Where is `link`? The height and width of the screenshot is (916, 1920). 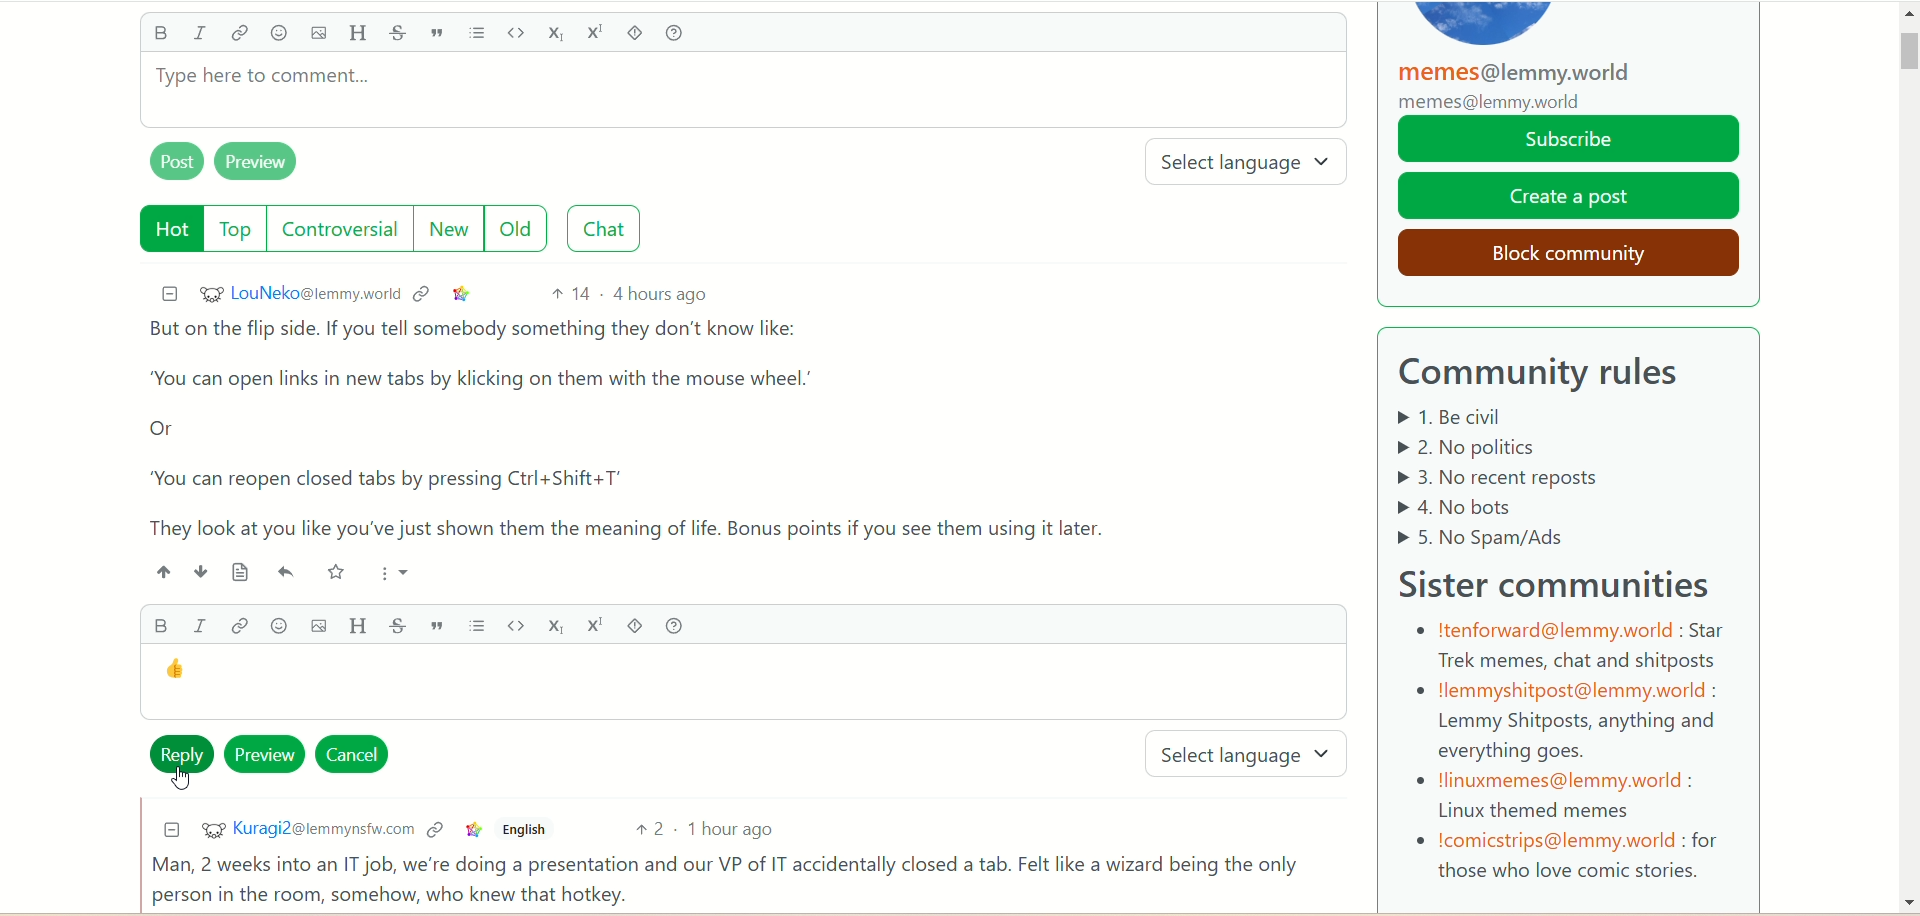
link is located at coordinates (462, 293).